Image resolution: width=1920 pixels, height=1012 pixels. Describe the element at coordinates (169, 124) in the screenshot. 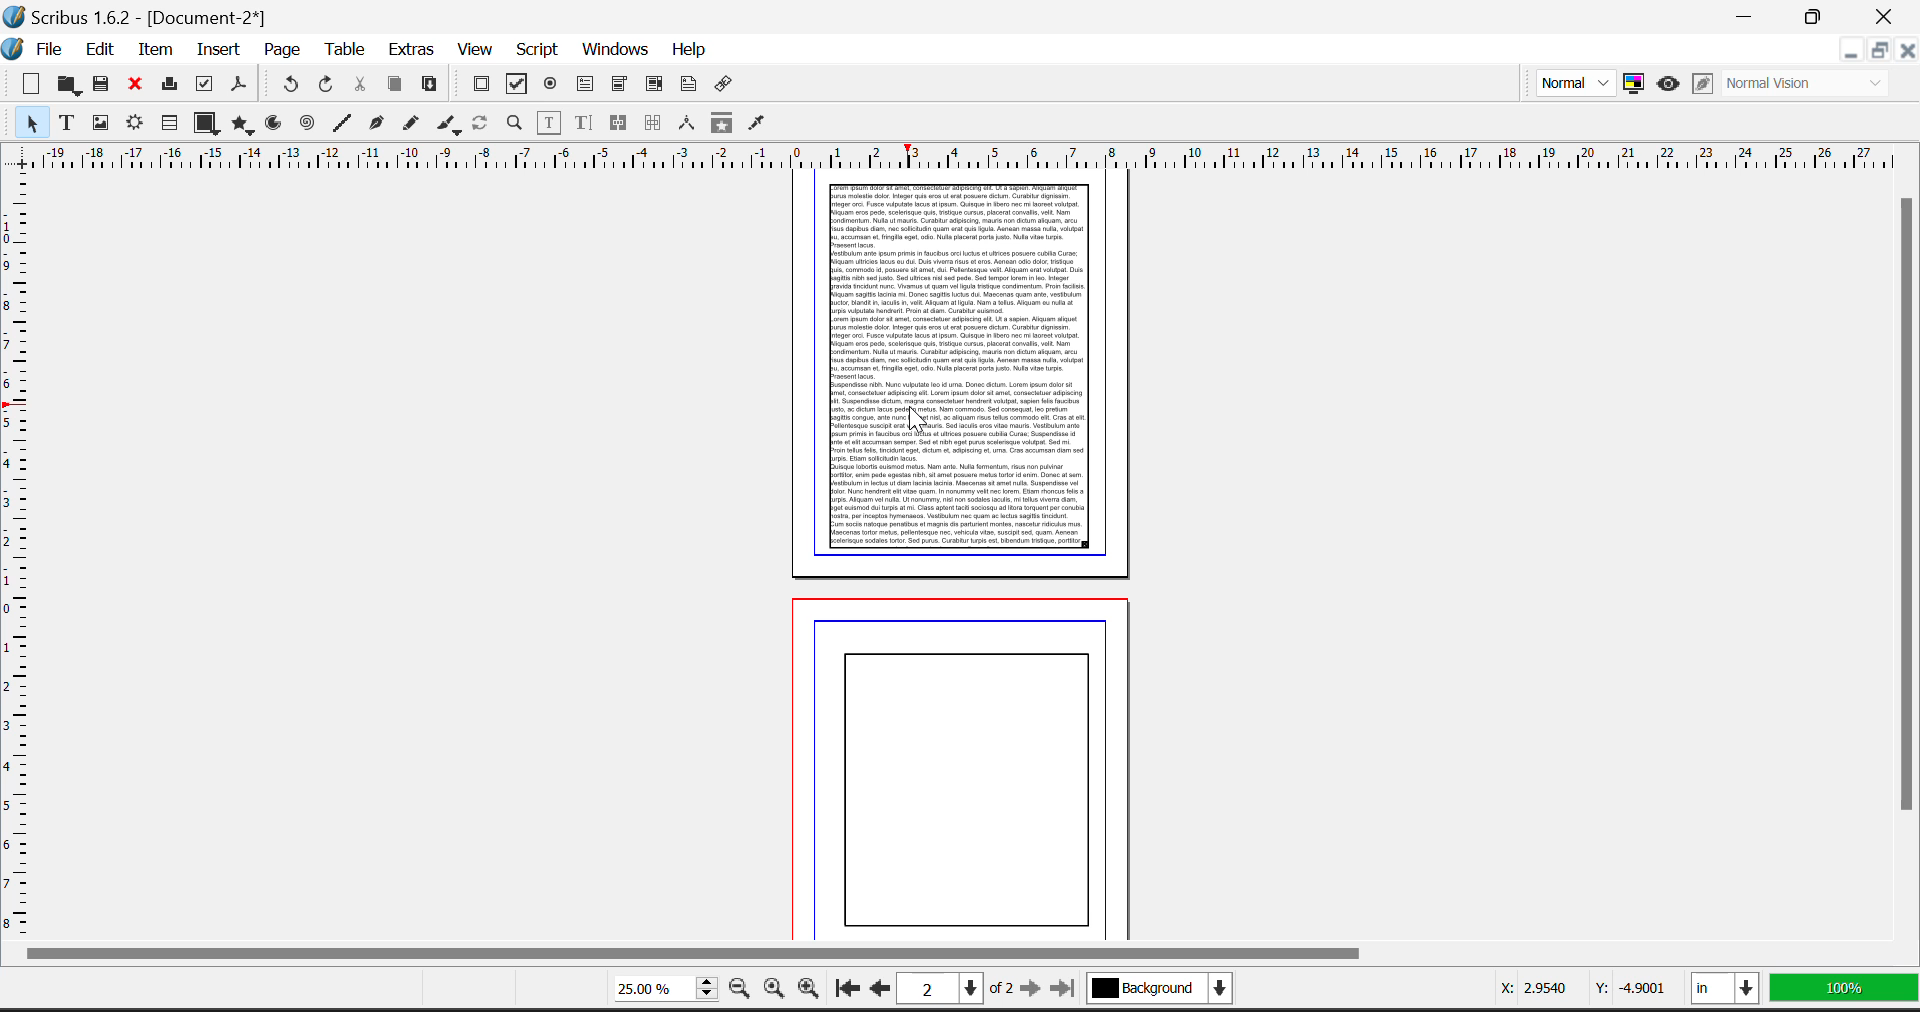

I see `Tables` at that location.